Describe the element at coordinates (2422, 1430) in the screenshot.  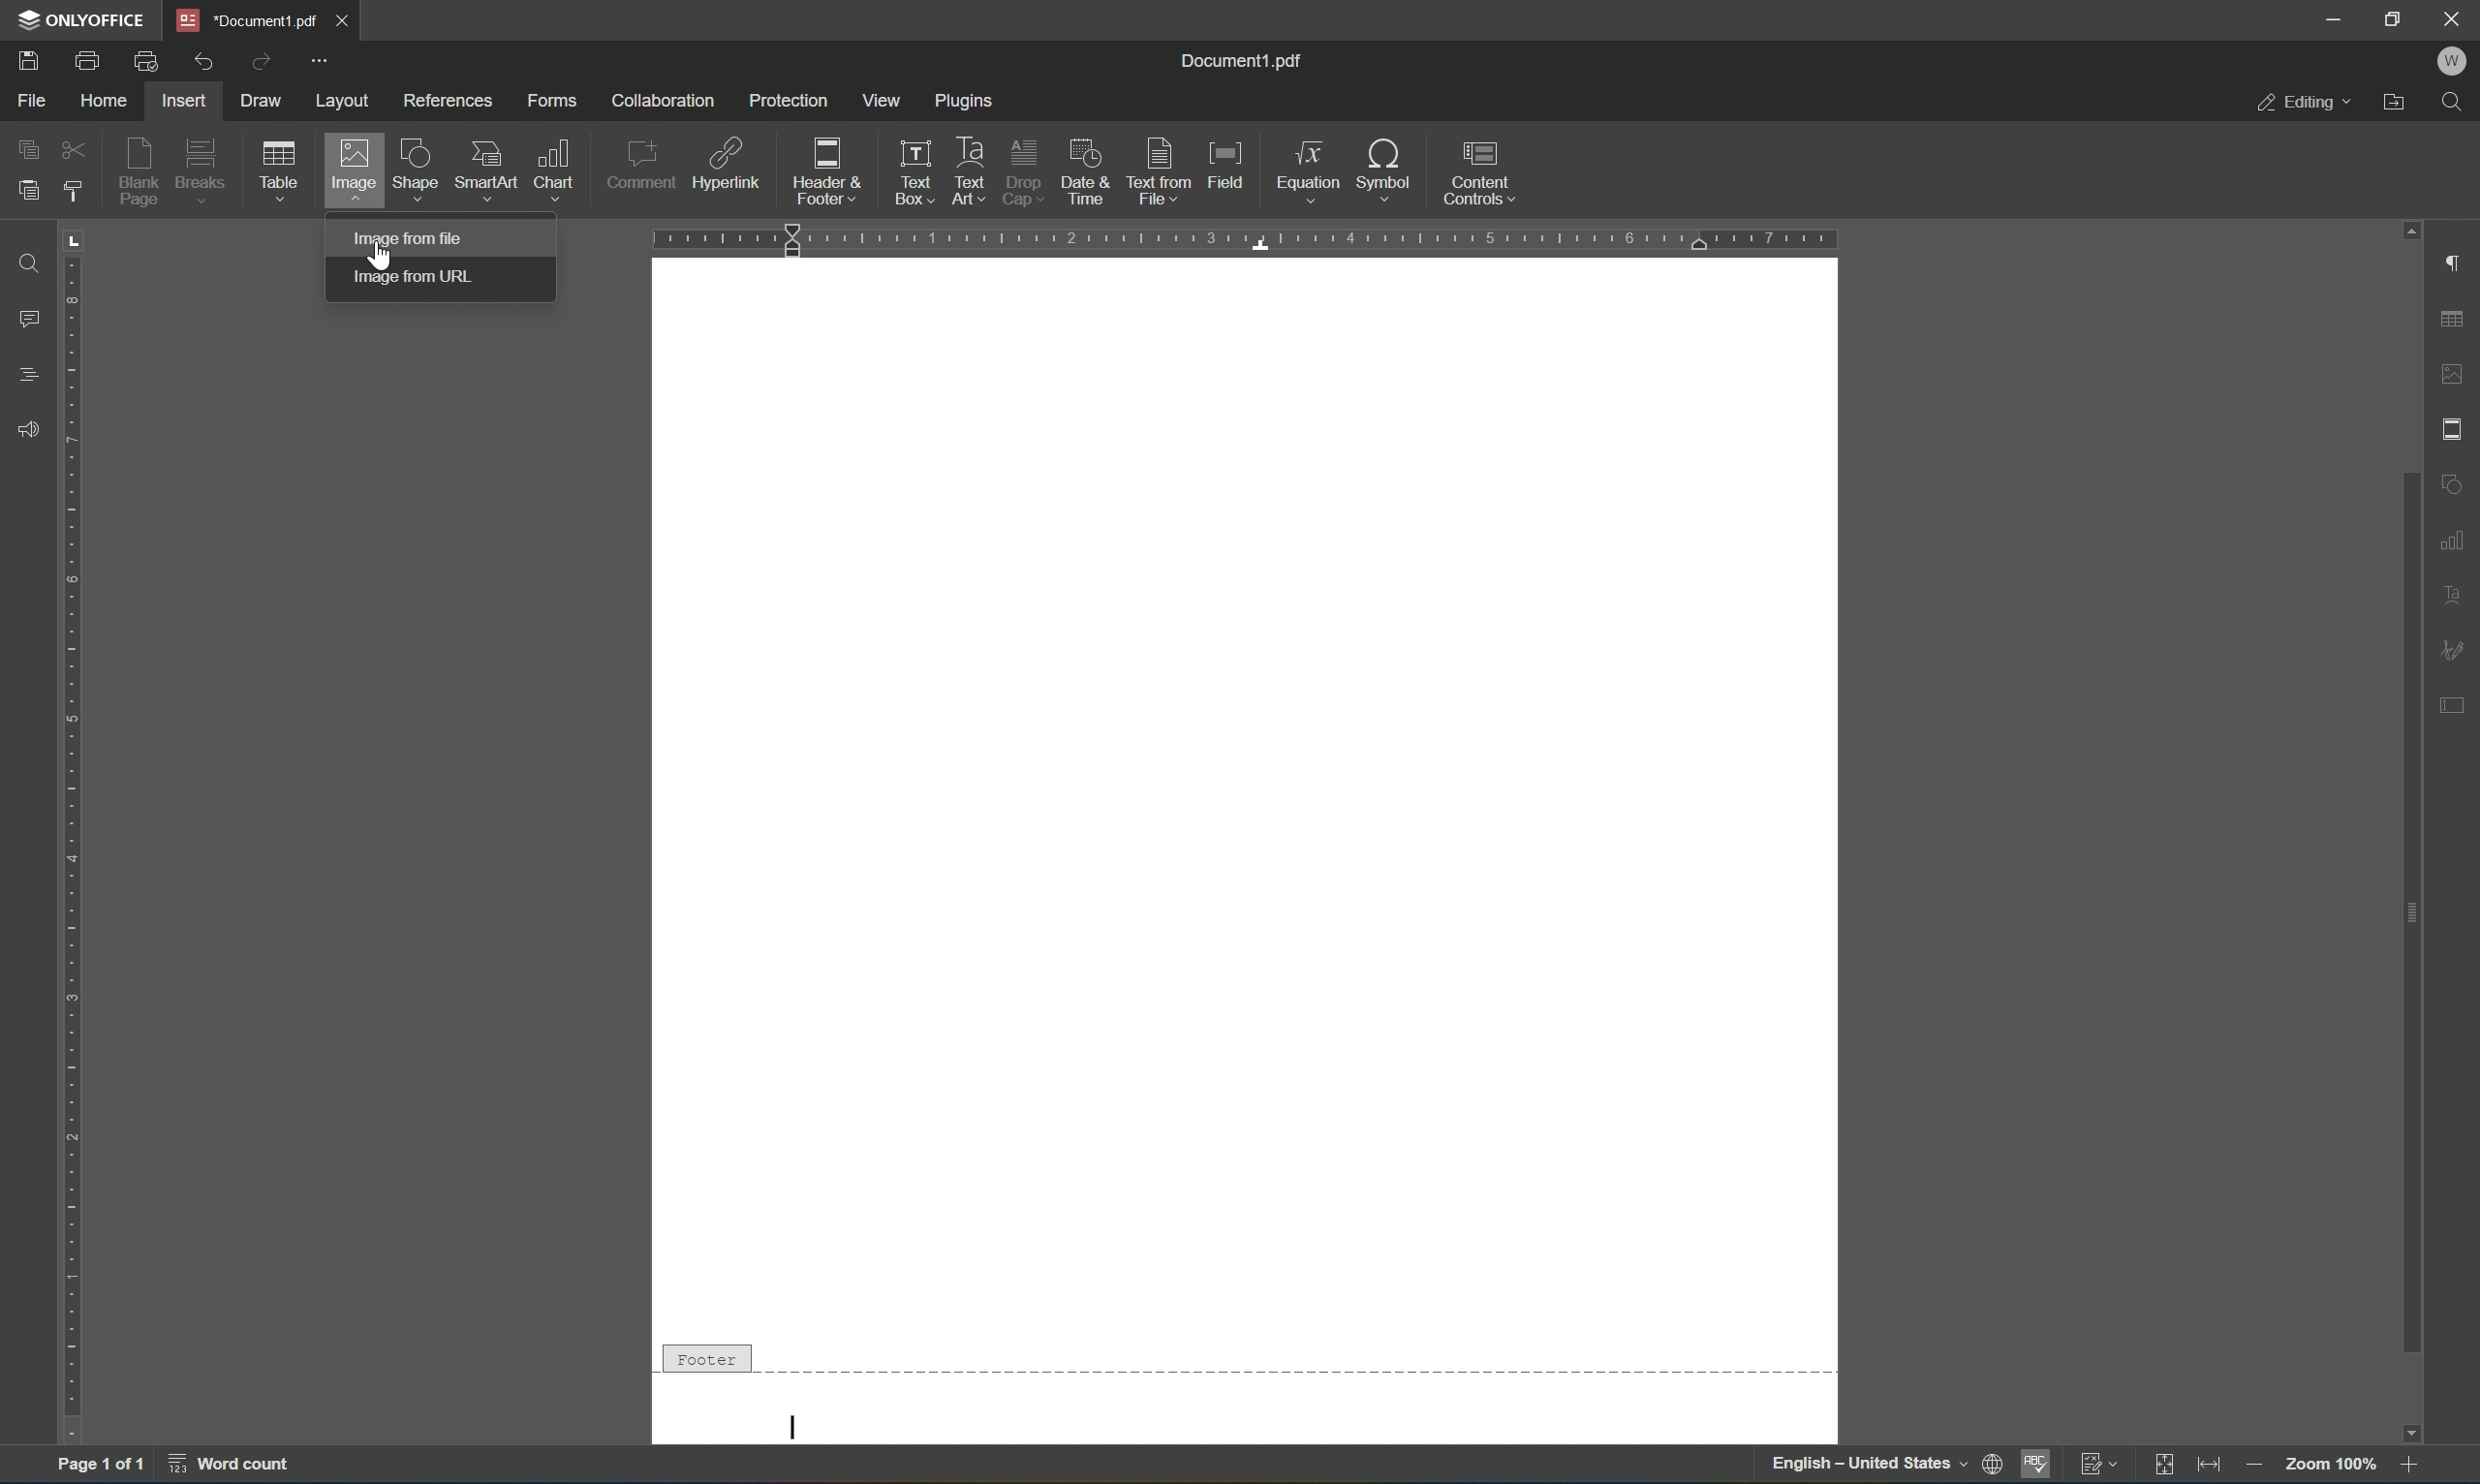
I see `` at that location.